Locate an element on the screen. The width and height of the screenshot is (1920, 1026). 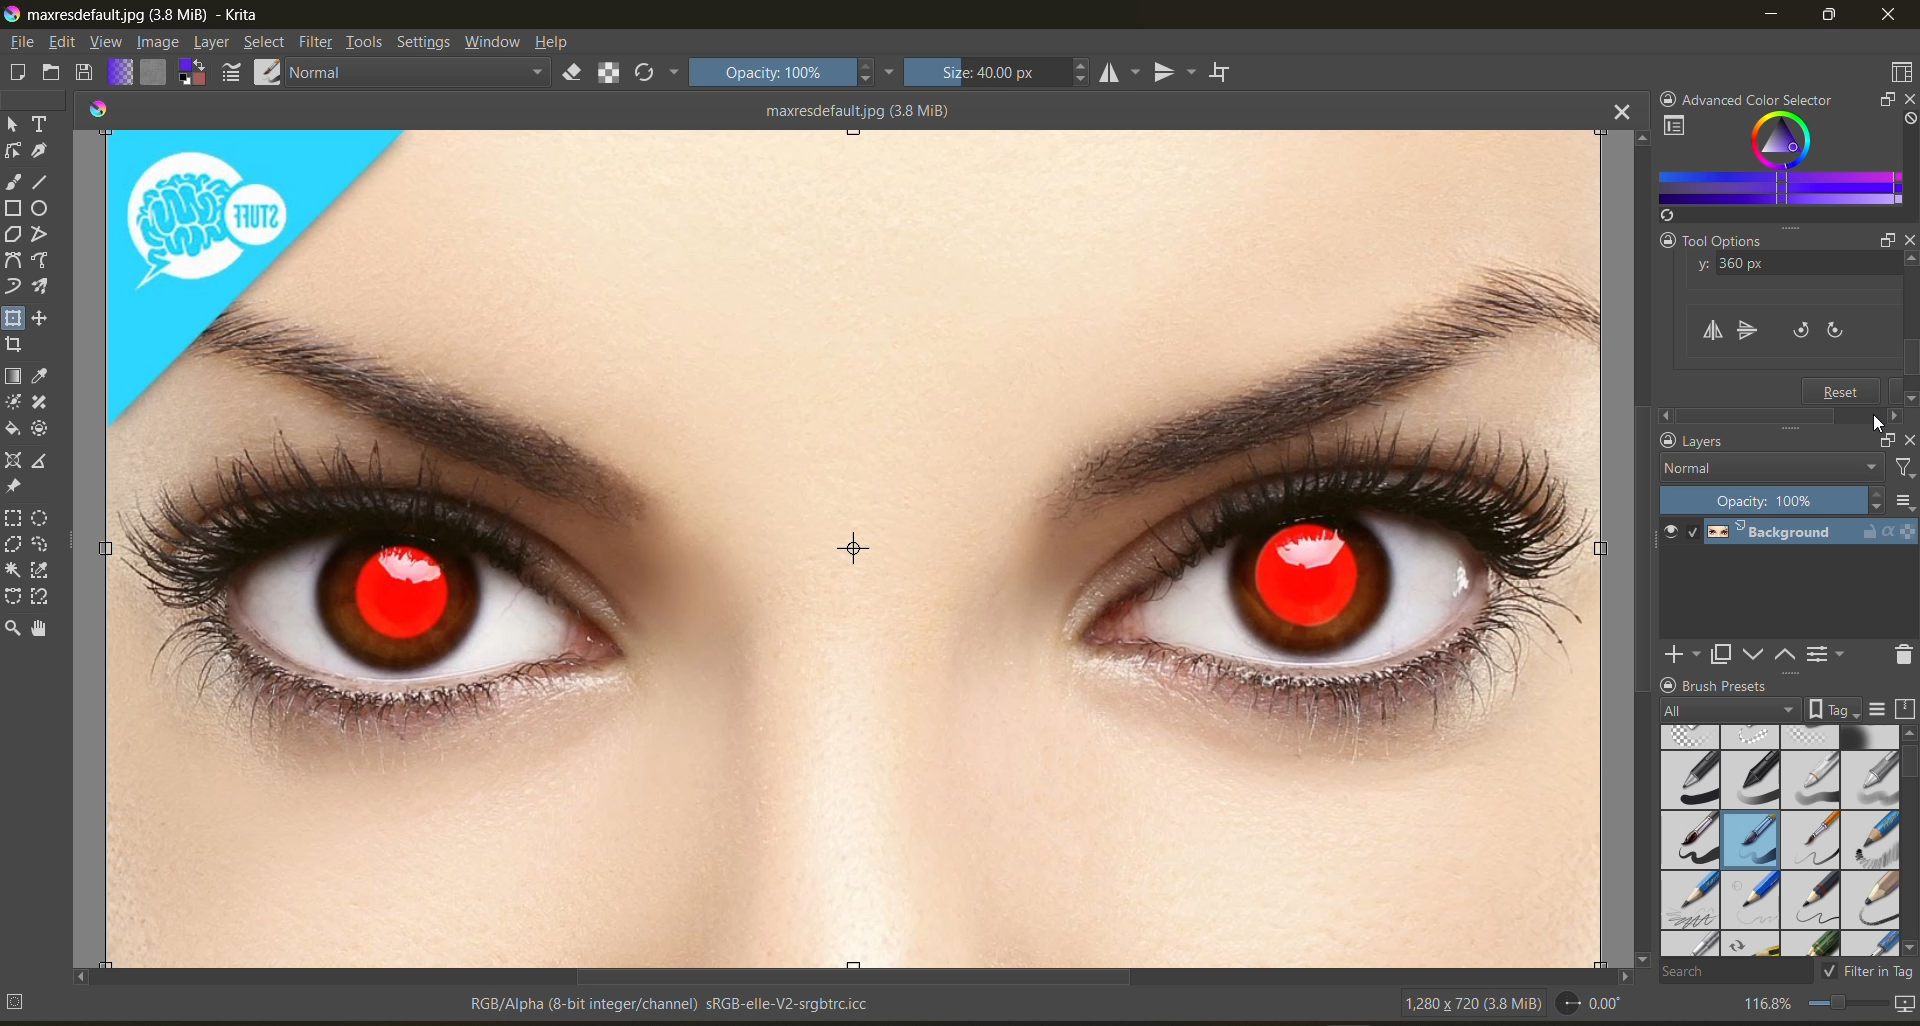
tool is located at coordinates (13, 568).